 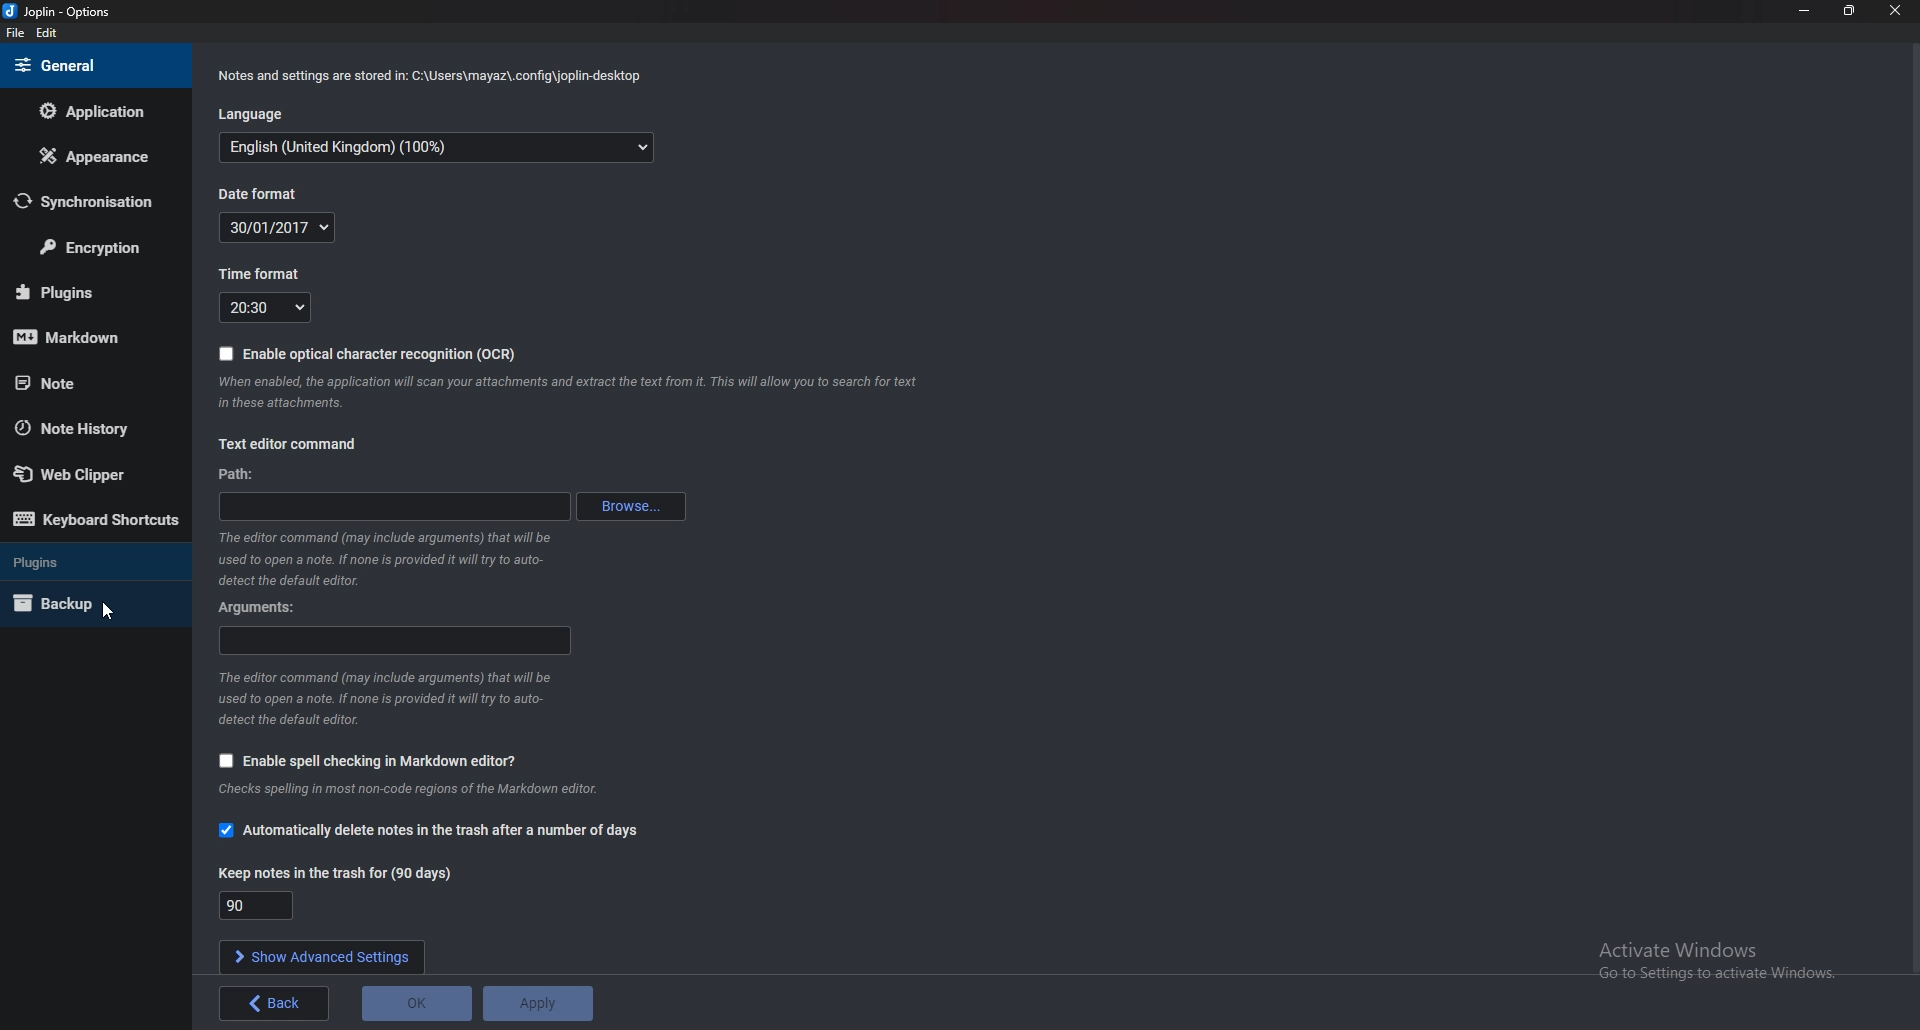 I want to click on Synchronization, so click(x=84, y=201).